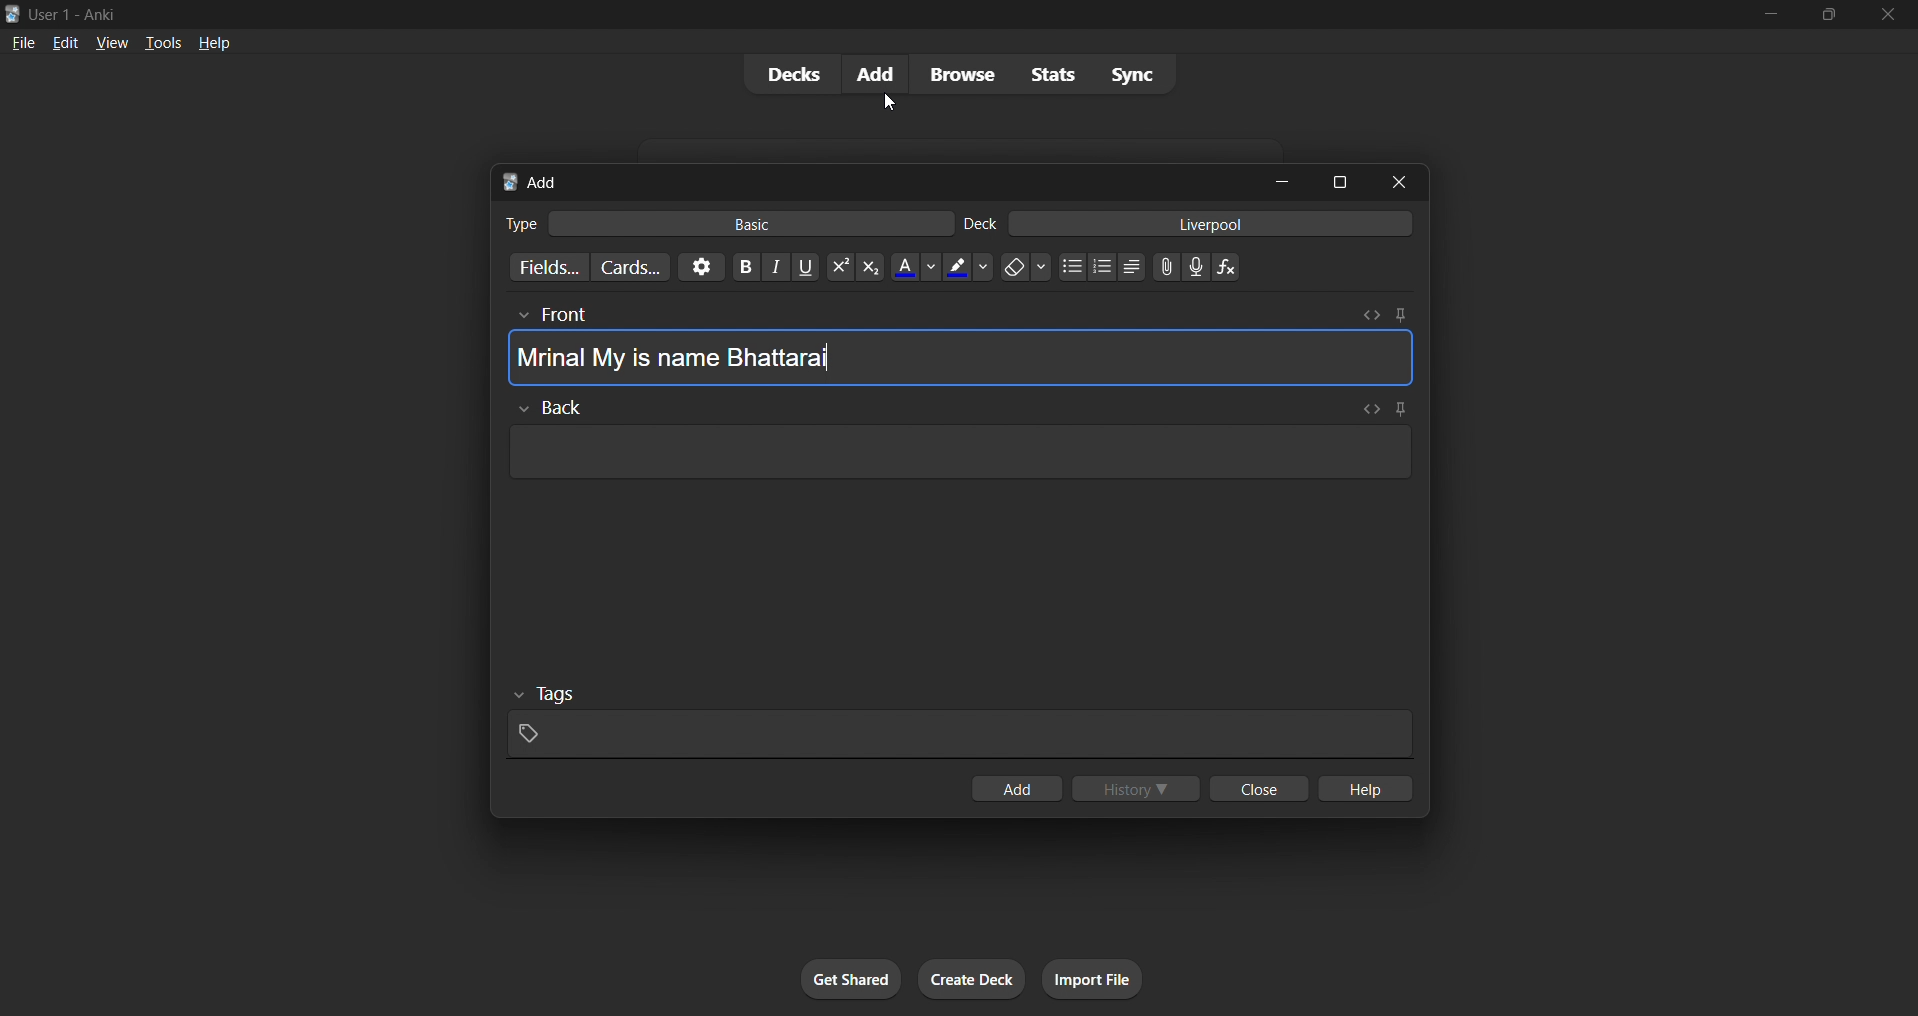 This screenshot has height=1016, width=1918. I want to click on customize card fields, so click(545, 267).